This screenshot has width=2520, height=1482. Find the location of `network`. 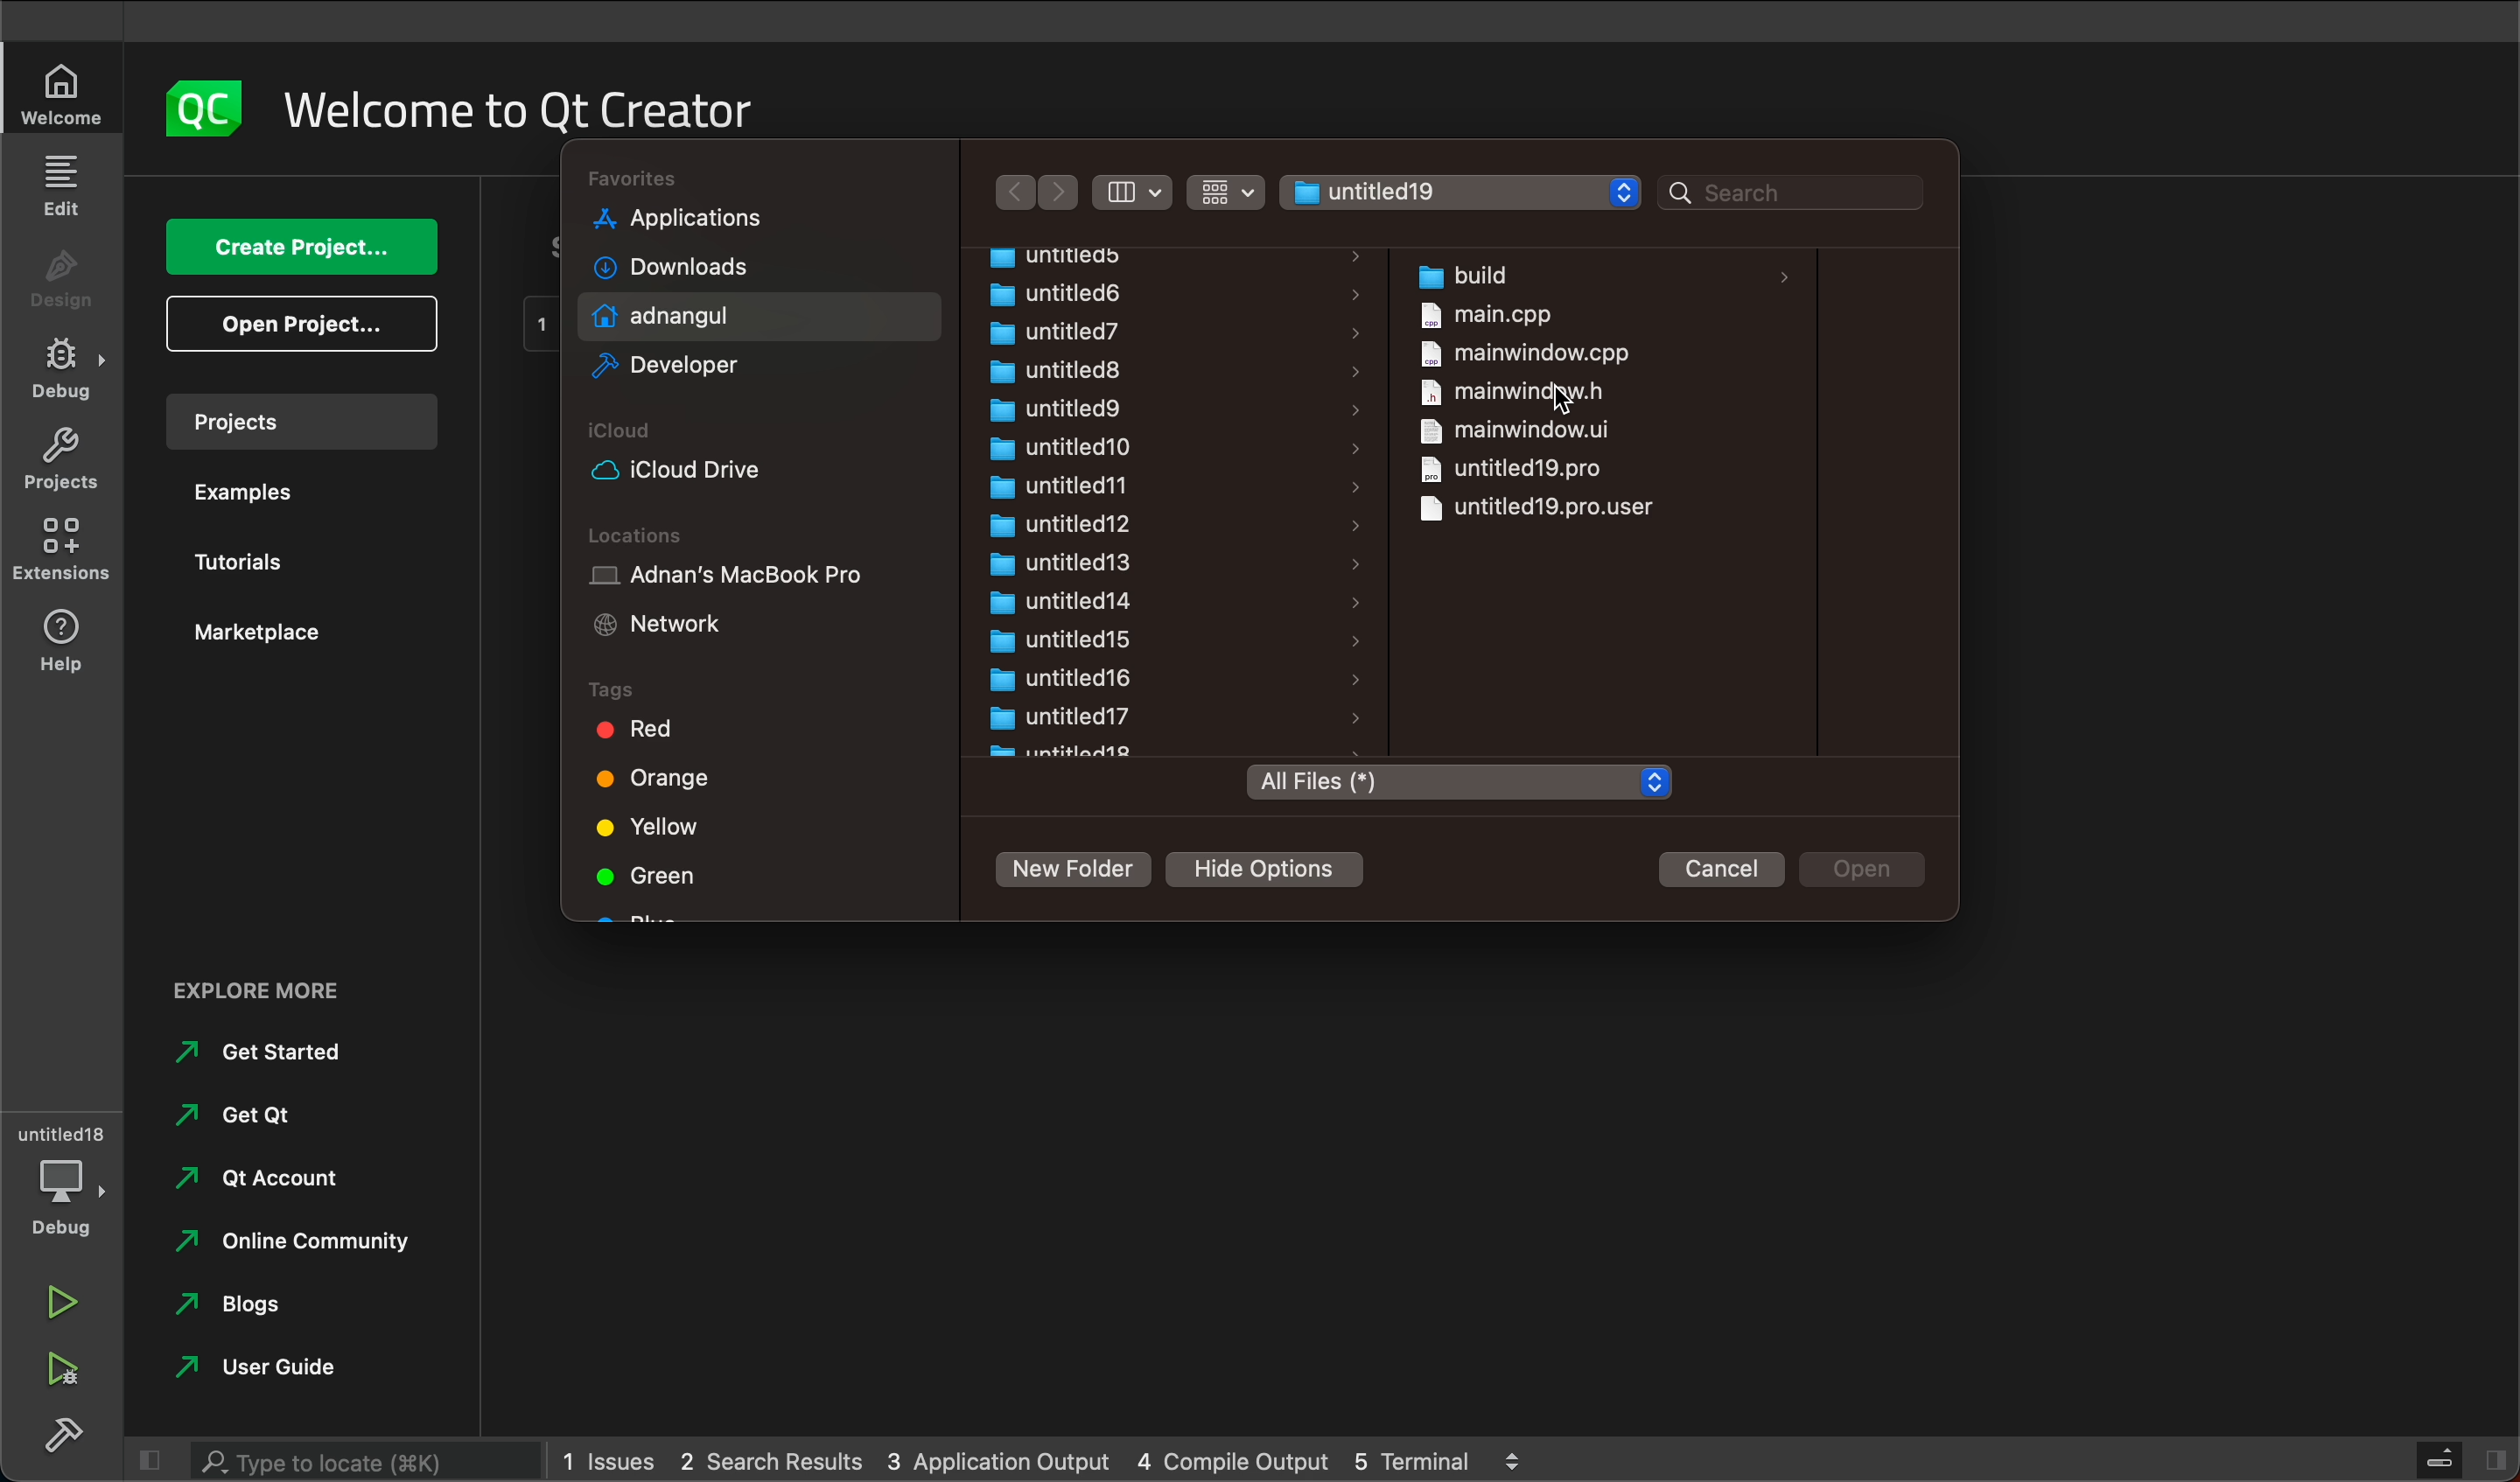

network is located at coordinates (676, 626).